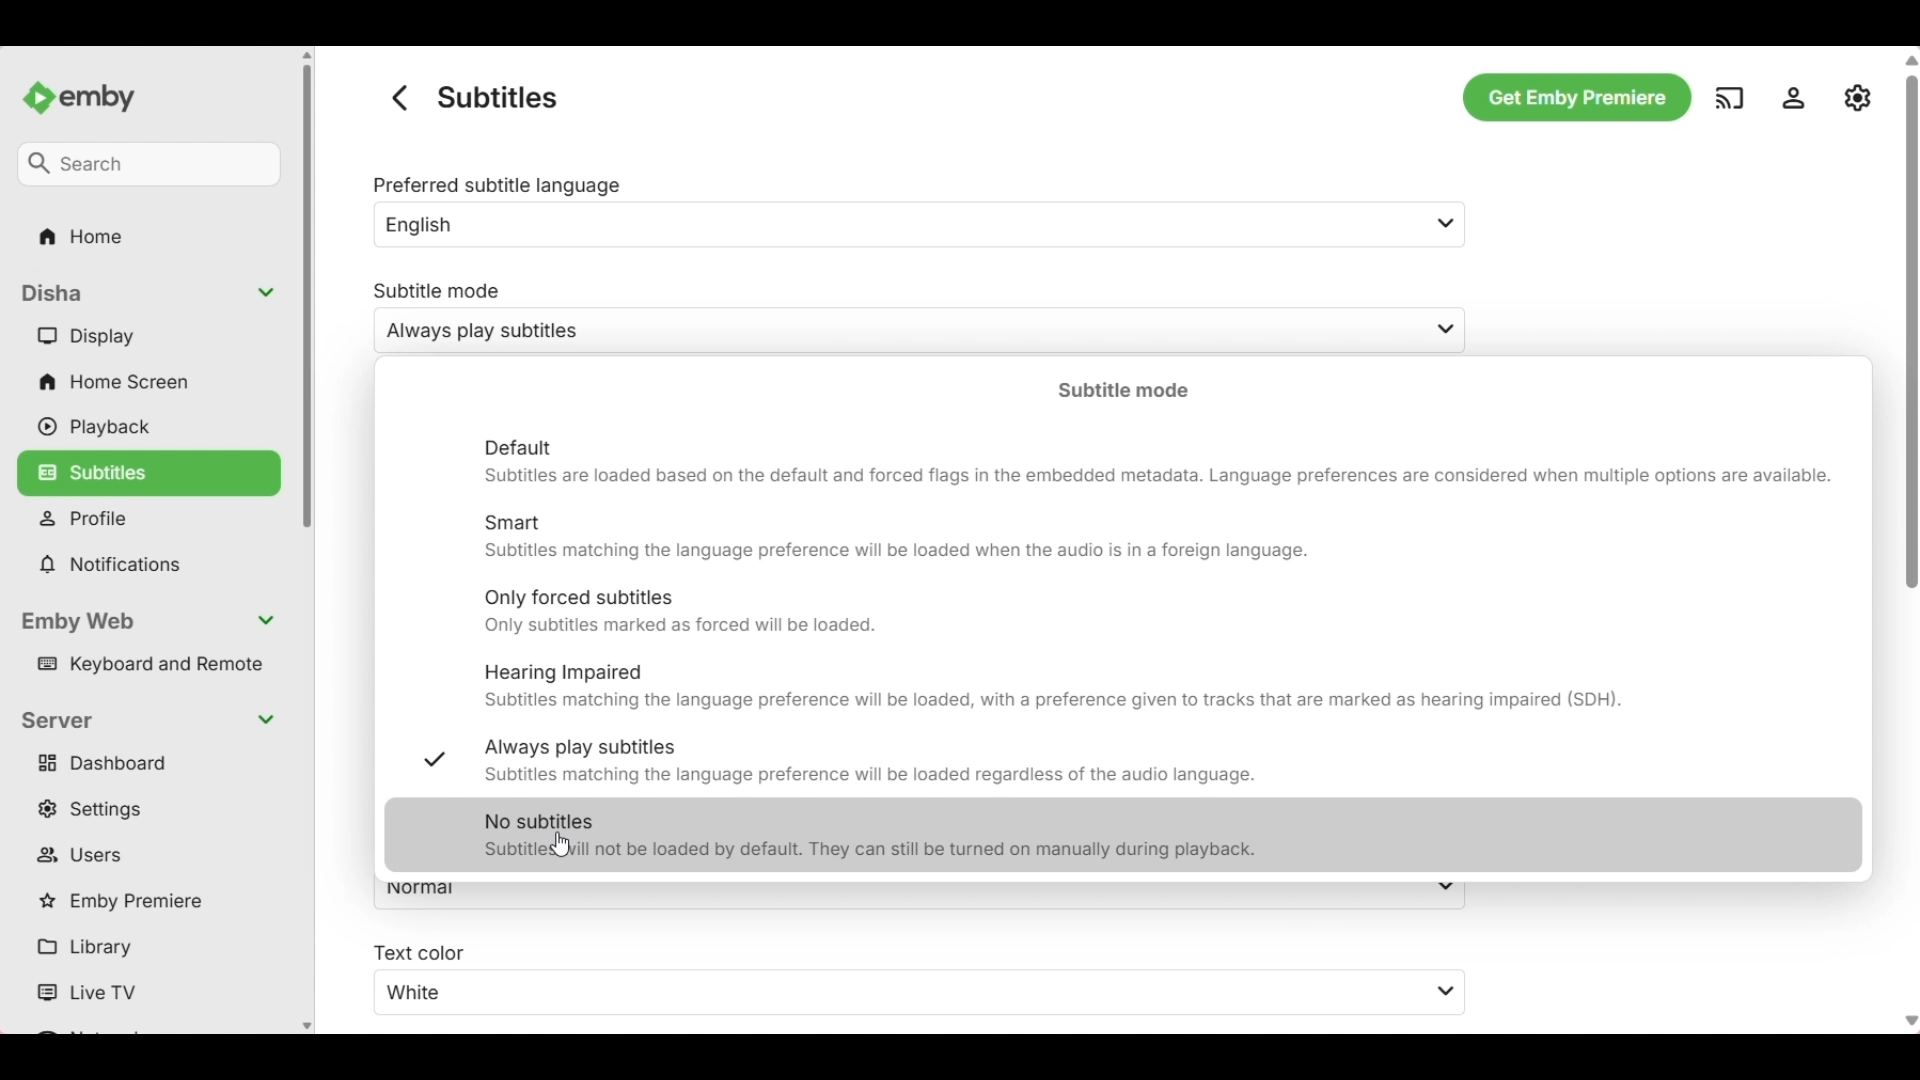 Image resolution: width=1920 pixels, height=1080 pixels. I want to click on Playback, so click(152, 427).